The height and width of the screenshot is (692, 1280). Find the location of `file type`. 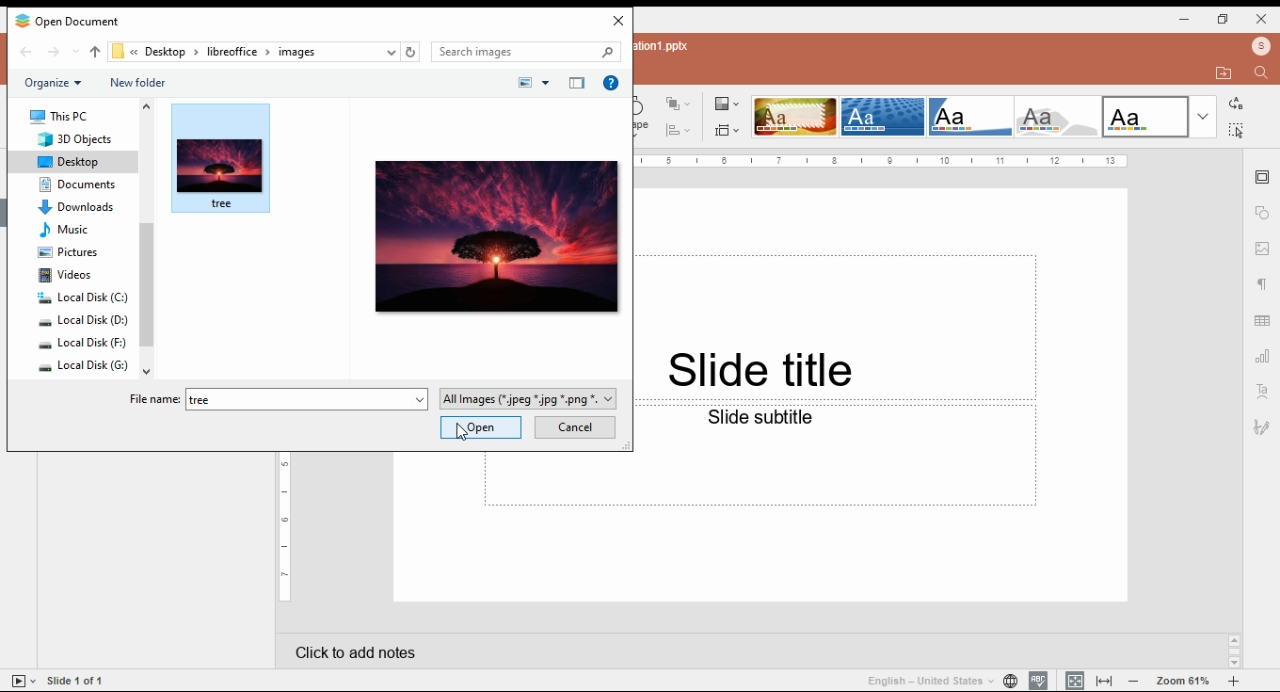

file type is located at coordinates (526, 399).